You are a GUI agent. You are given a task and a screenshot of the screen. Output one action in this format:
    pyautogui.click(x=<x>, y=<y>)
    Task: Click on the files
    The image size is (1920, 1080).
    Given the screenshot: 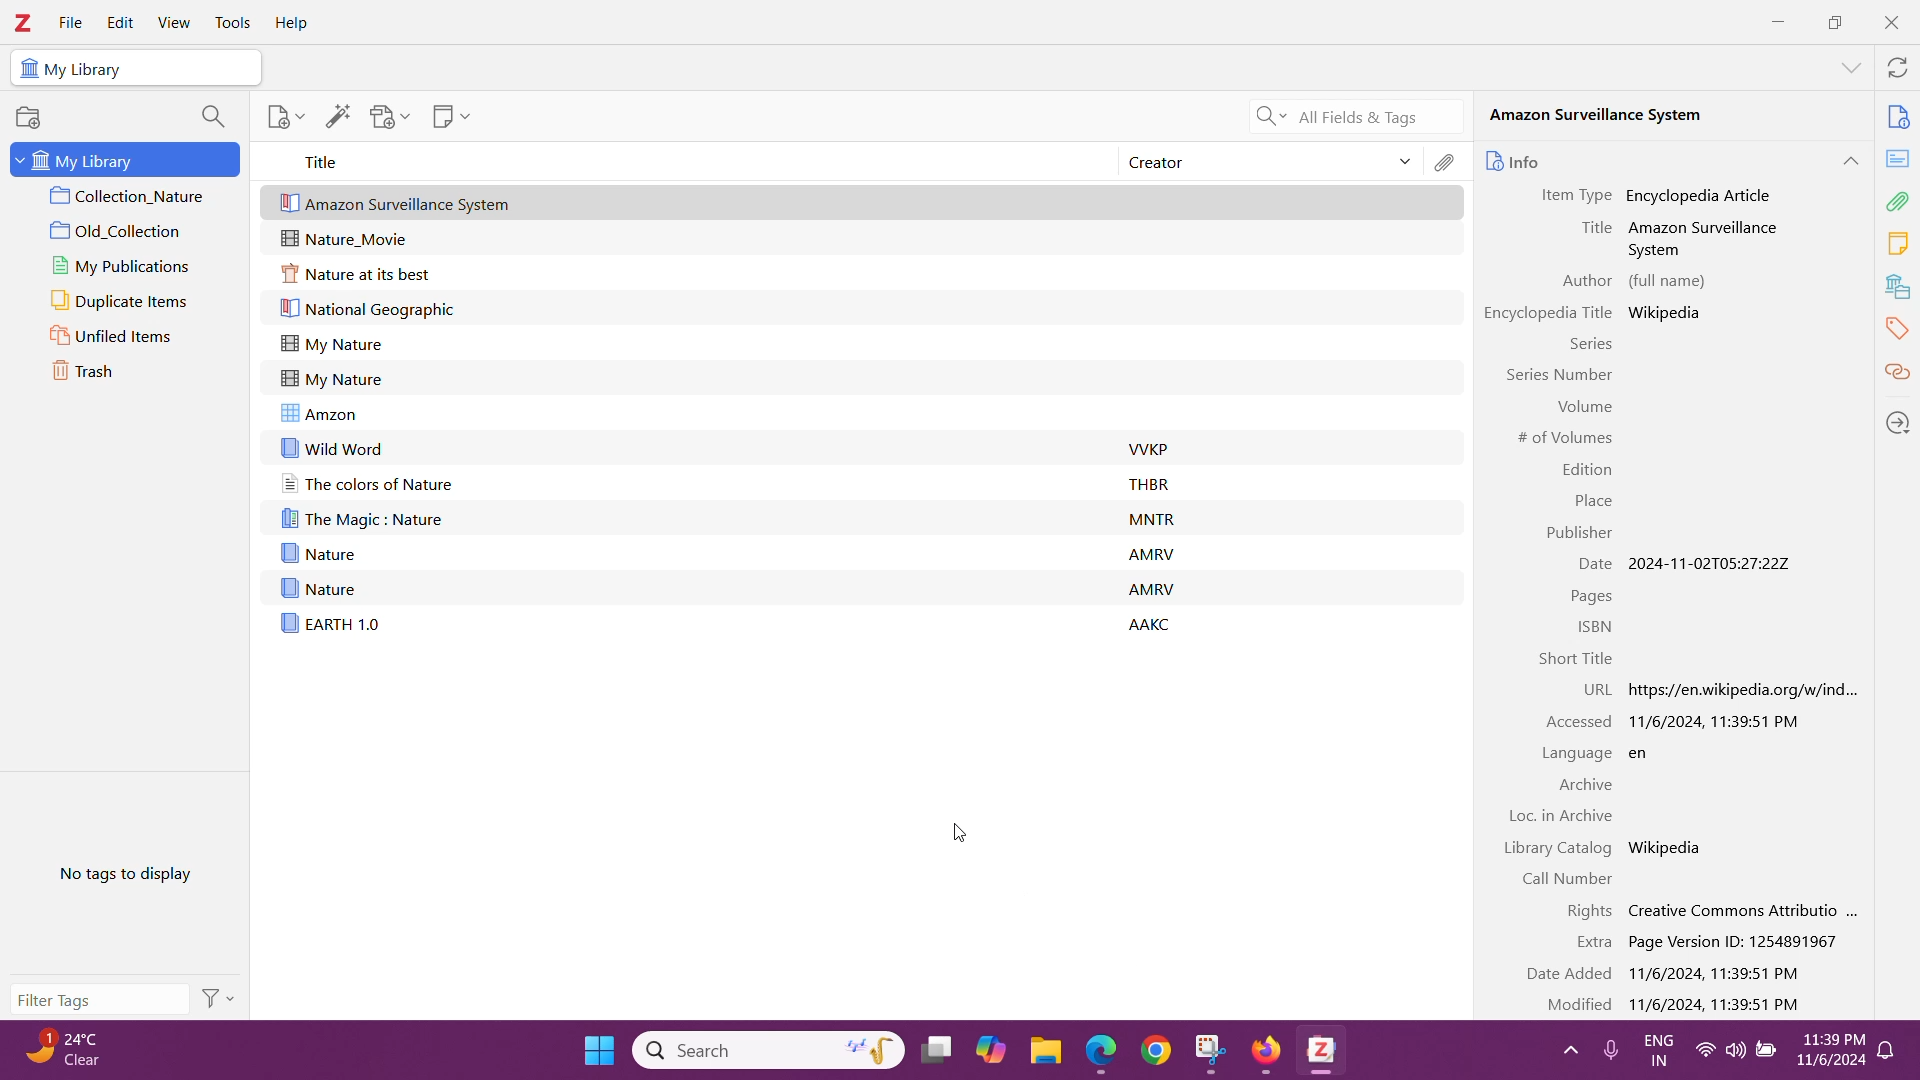 What is the action you would take?
    pyautogui.click(x=1046, y=1051)
    